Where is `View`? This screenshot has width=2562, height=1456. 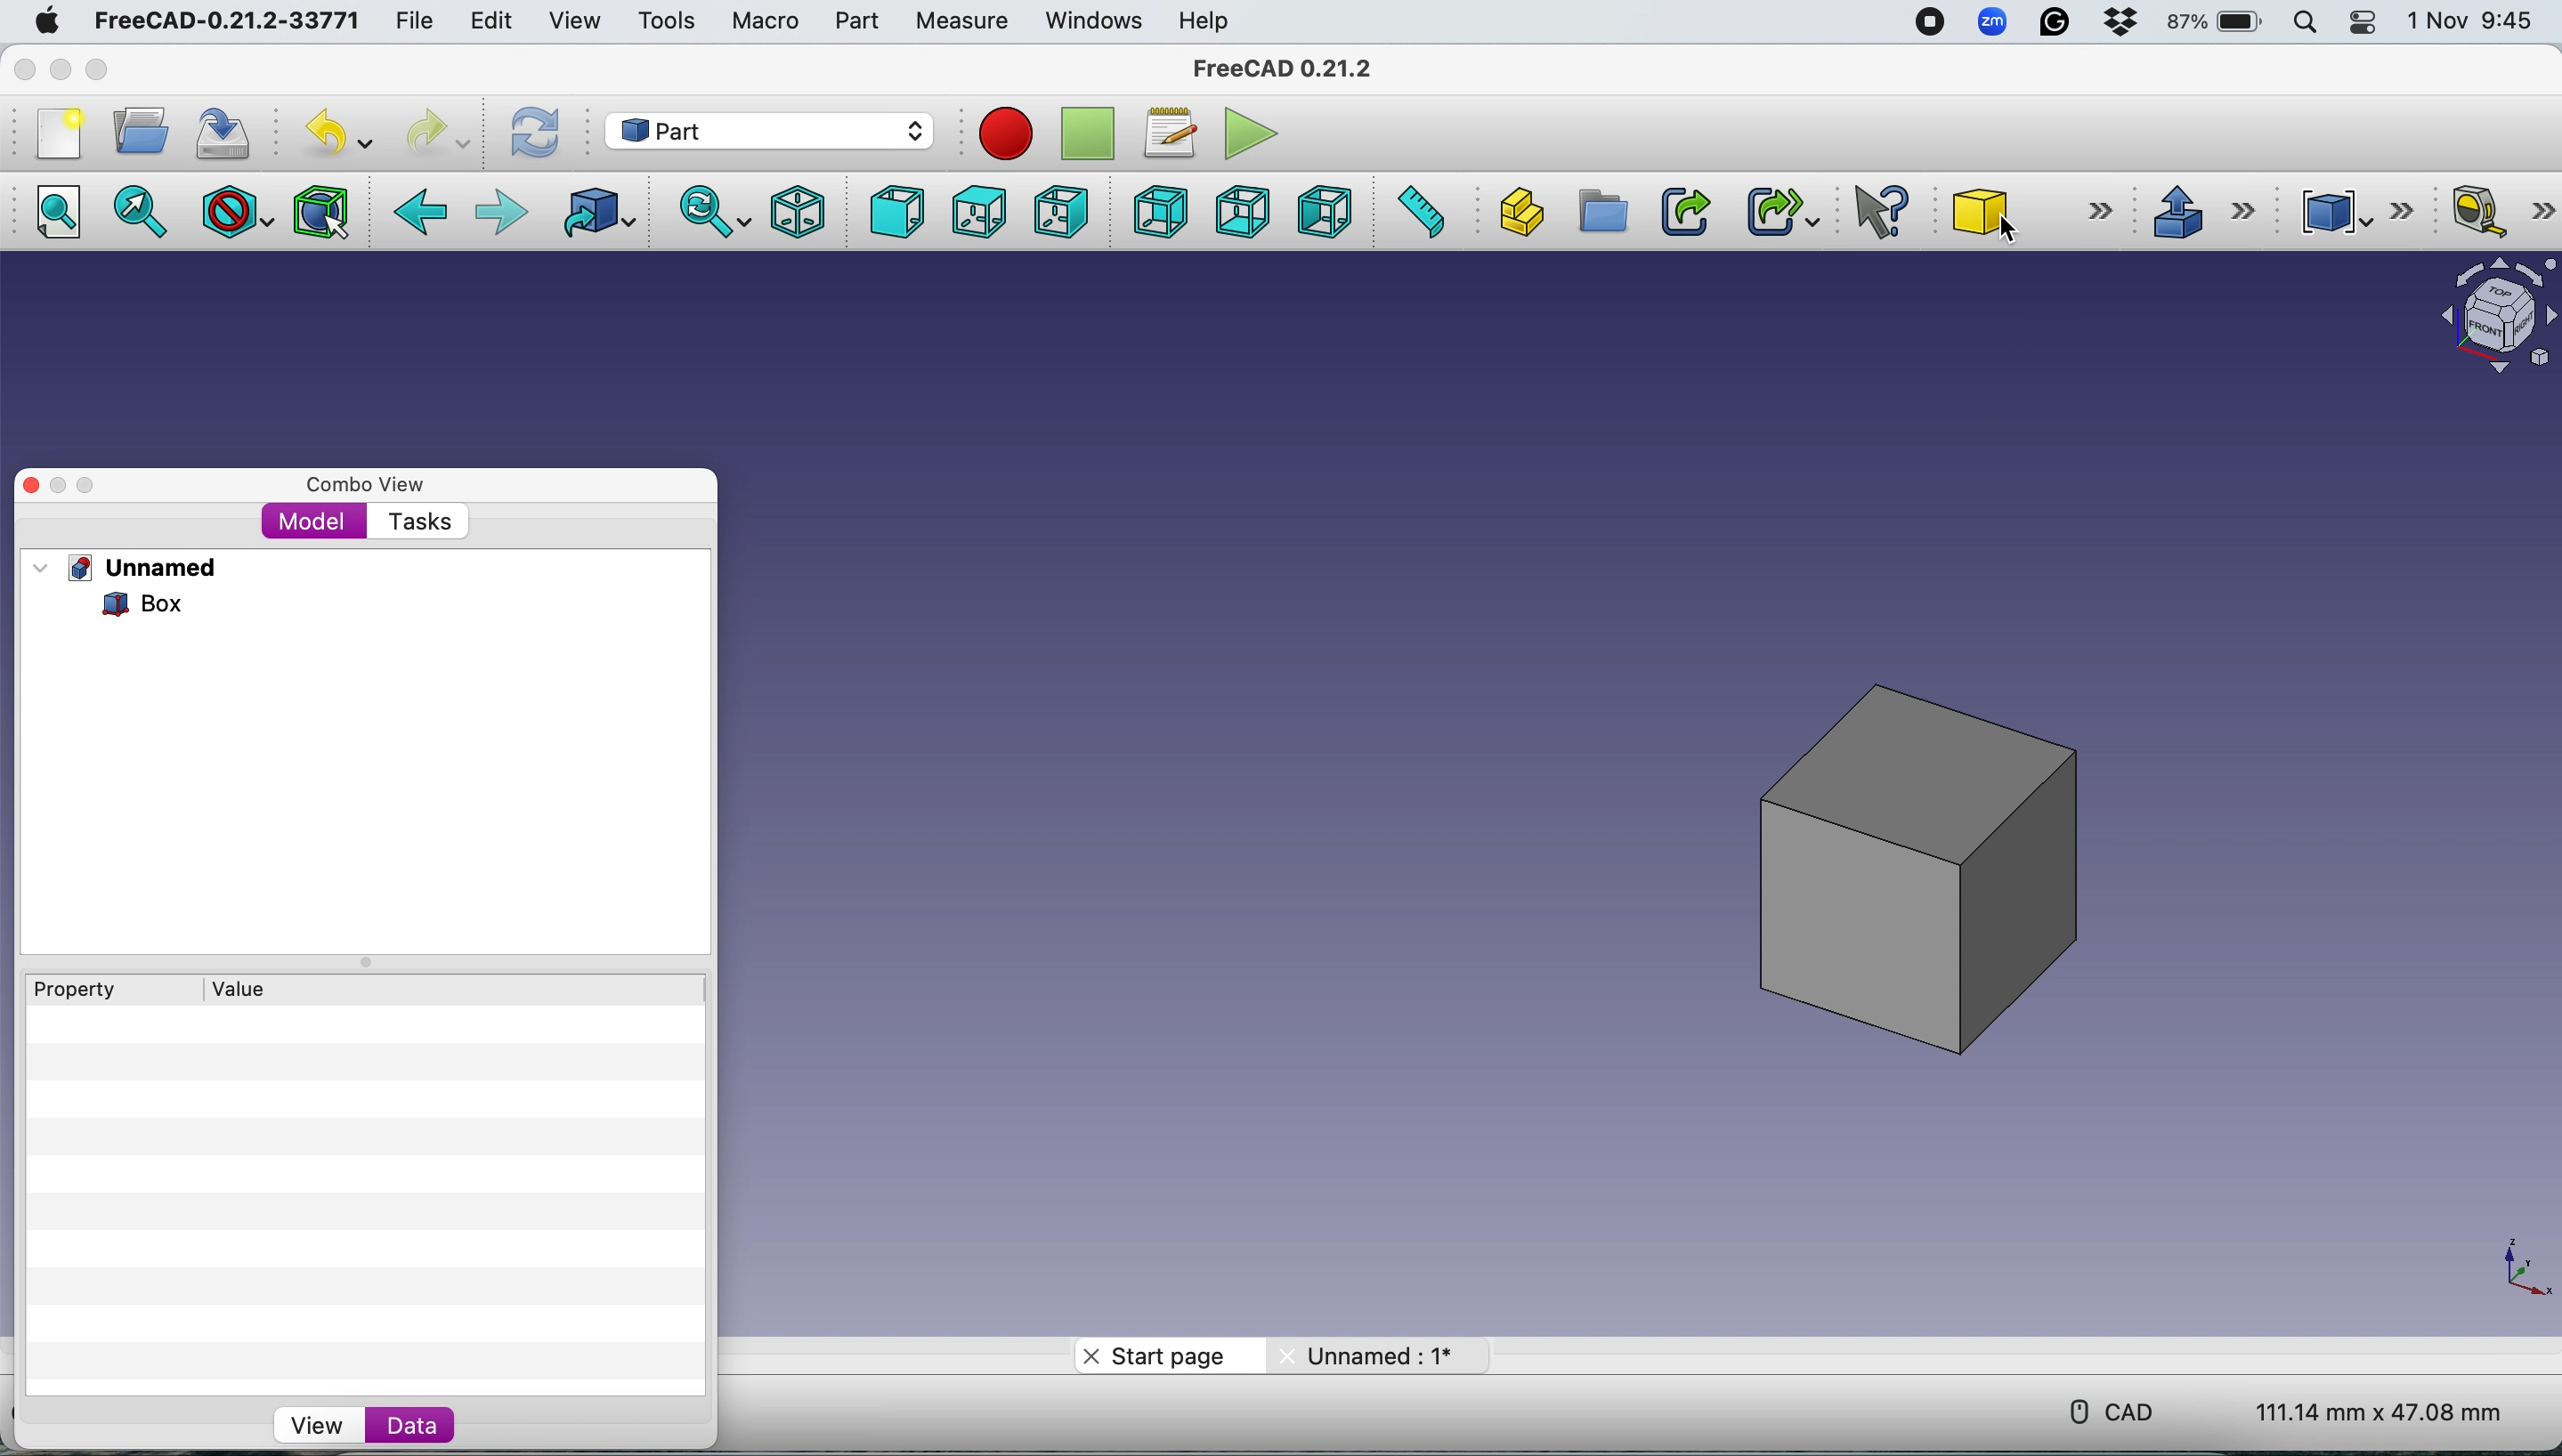
View is located at coordinates (574, 21).